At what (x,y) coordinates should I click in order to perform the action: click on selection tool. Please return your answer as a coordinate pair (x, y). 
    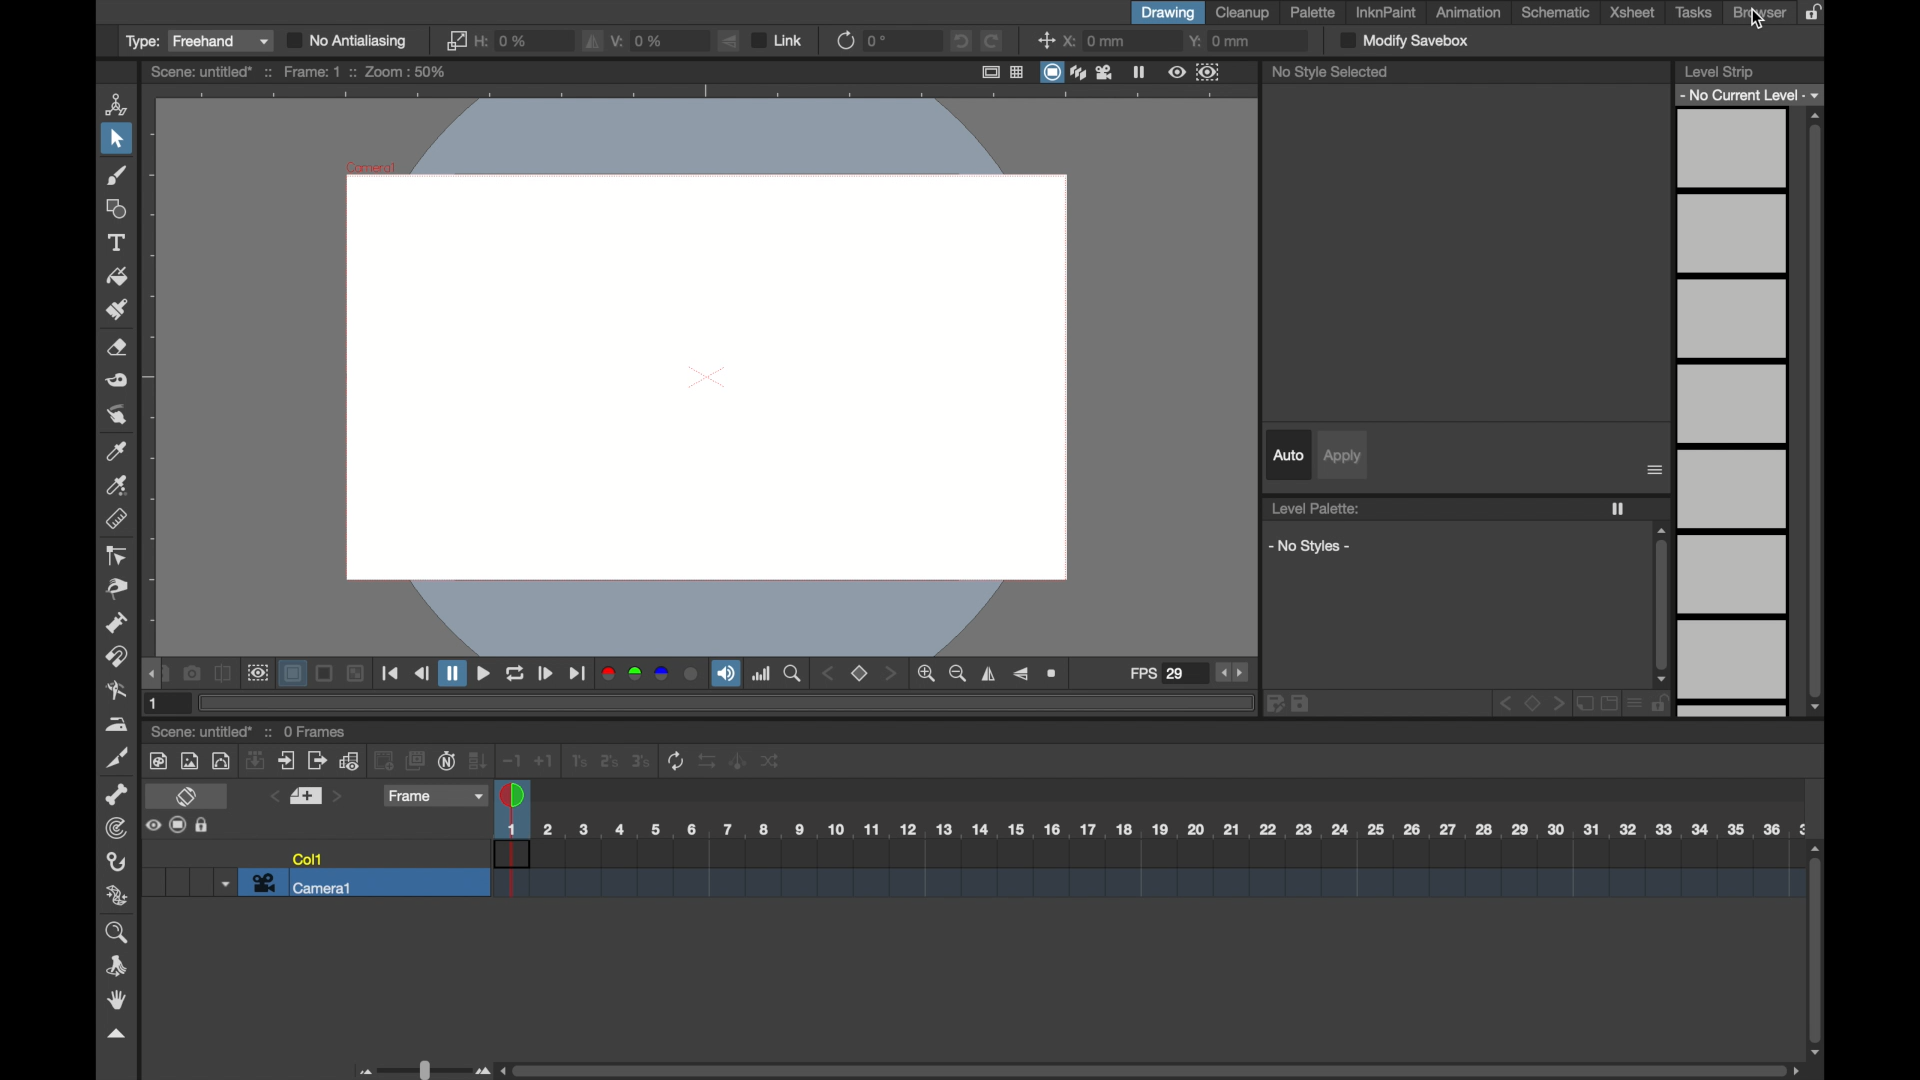
    Looking at the image, I should click on (117, 138).